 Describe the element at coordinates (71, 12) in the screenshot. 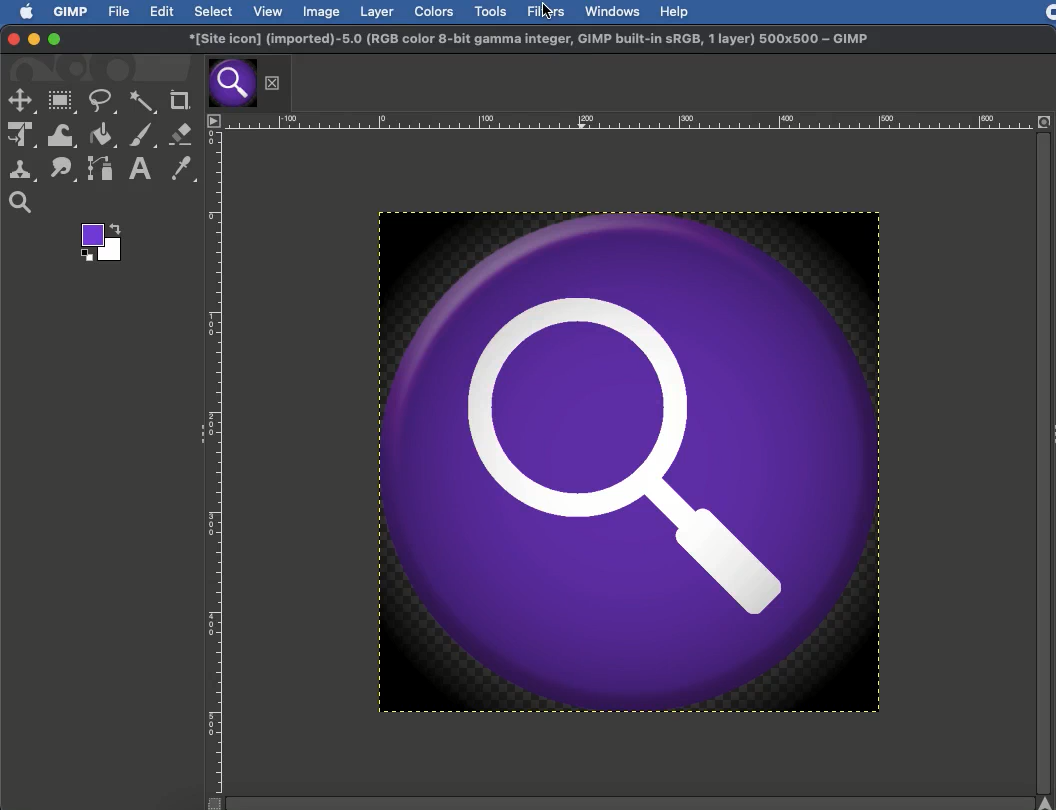

I see `GIMP` at that location.